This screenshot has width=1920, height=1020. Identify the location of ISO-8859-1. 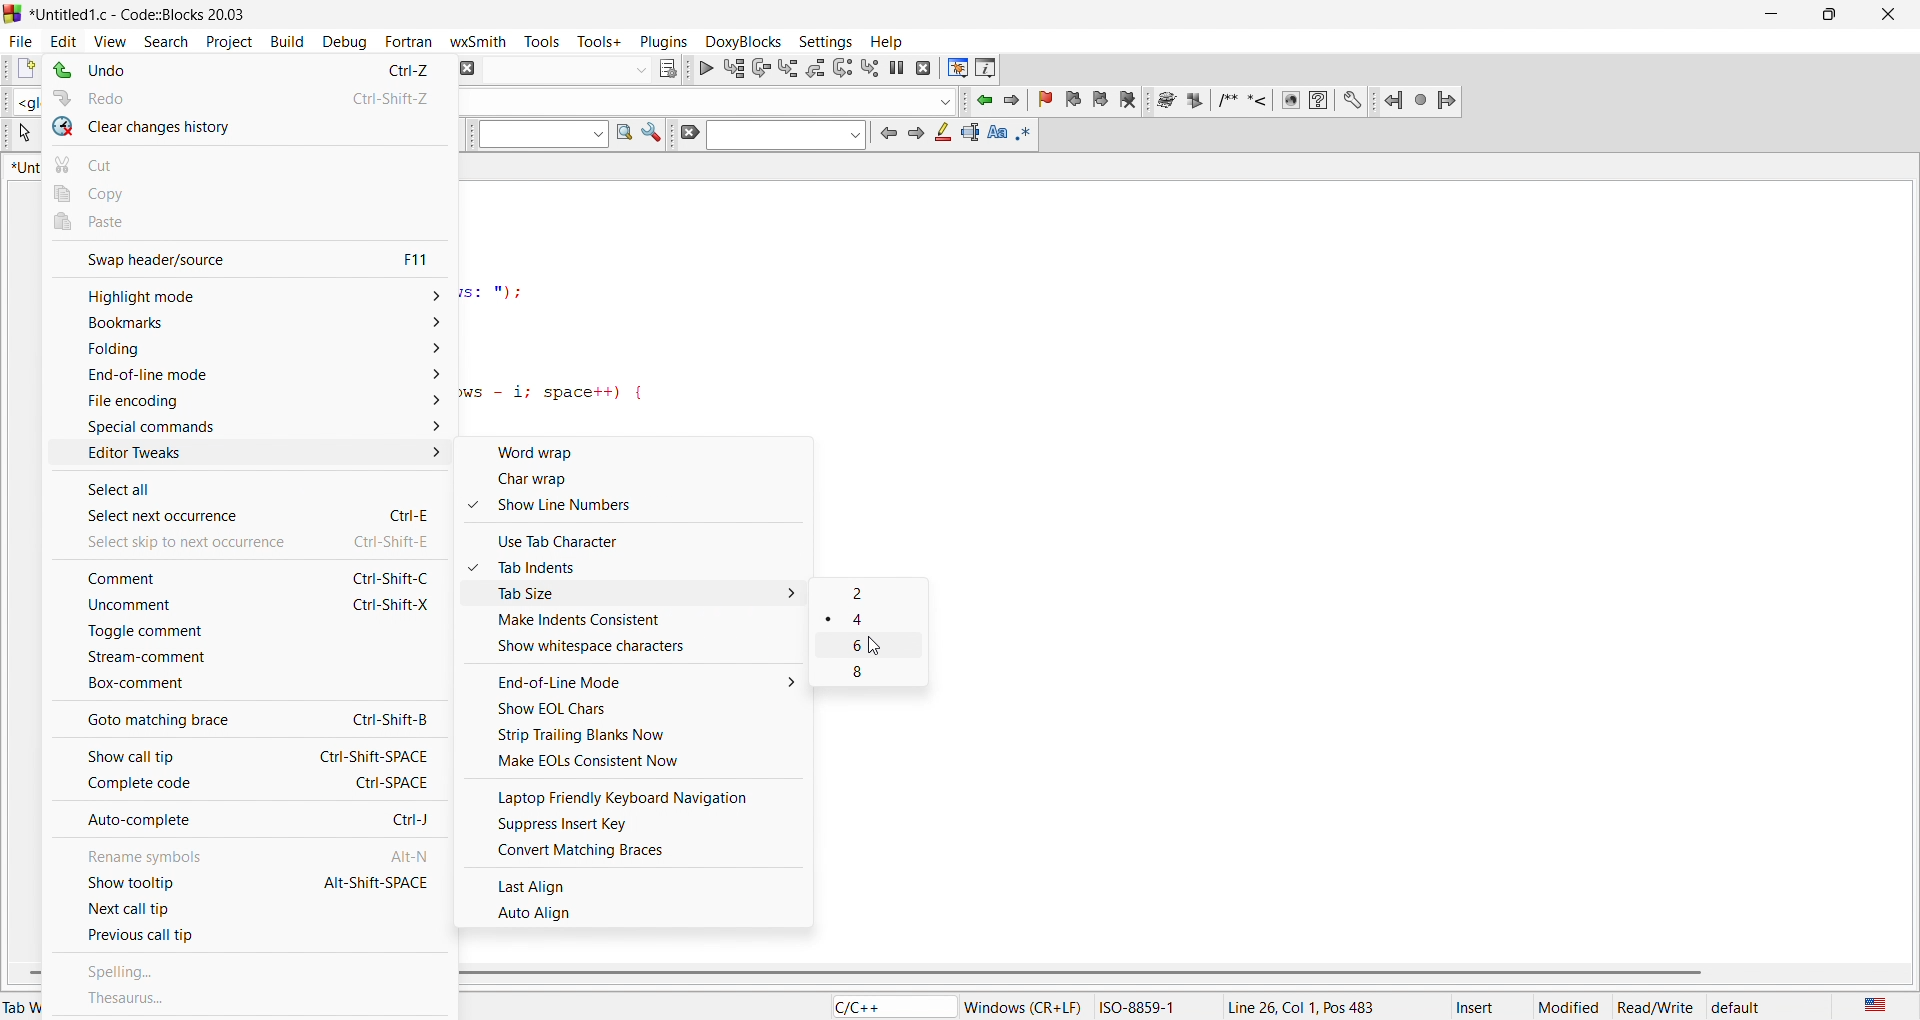
(1150, 1005).